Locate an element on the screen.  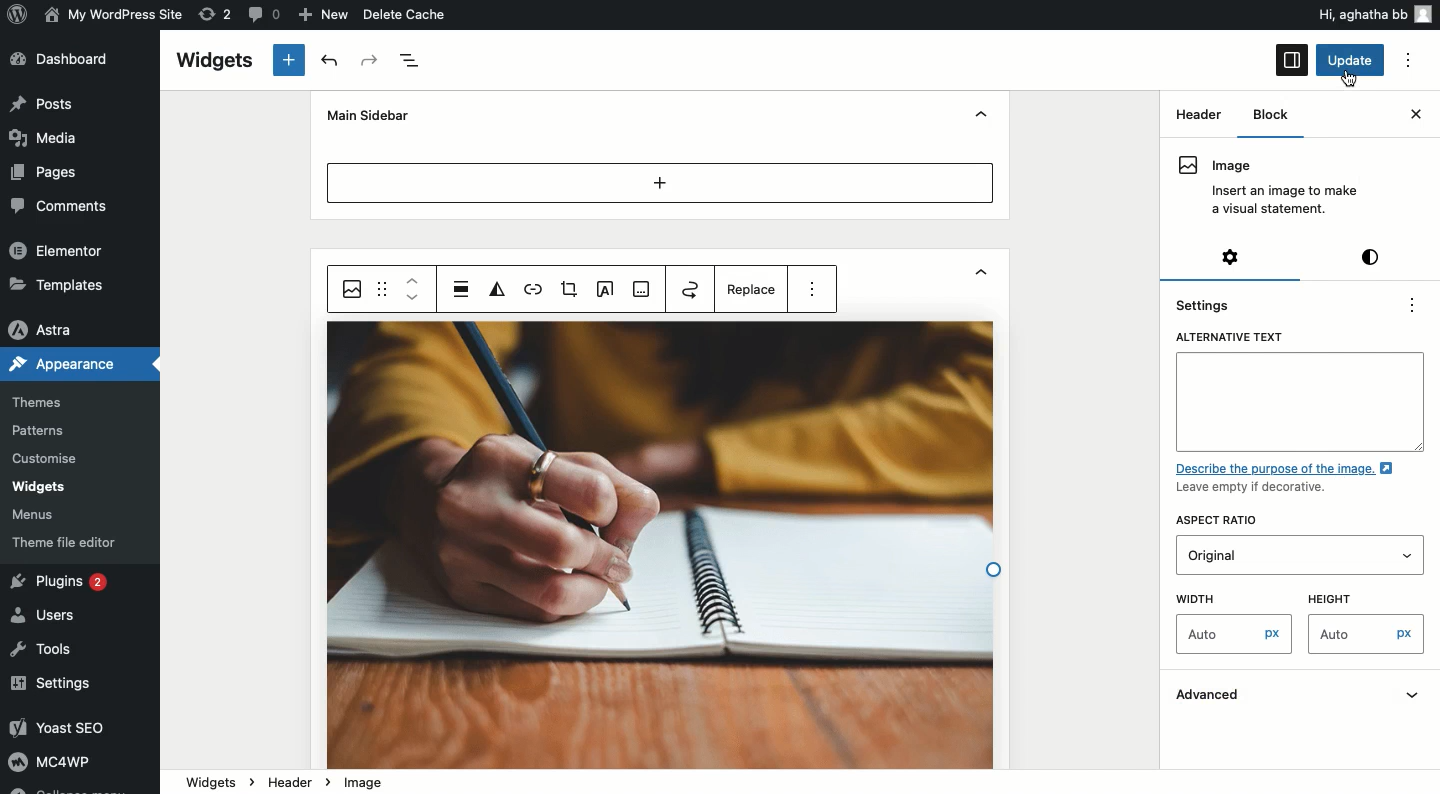
Customise is located at coordinates (42, 461).